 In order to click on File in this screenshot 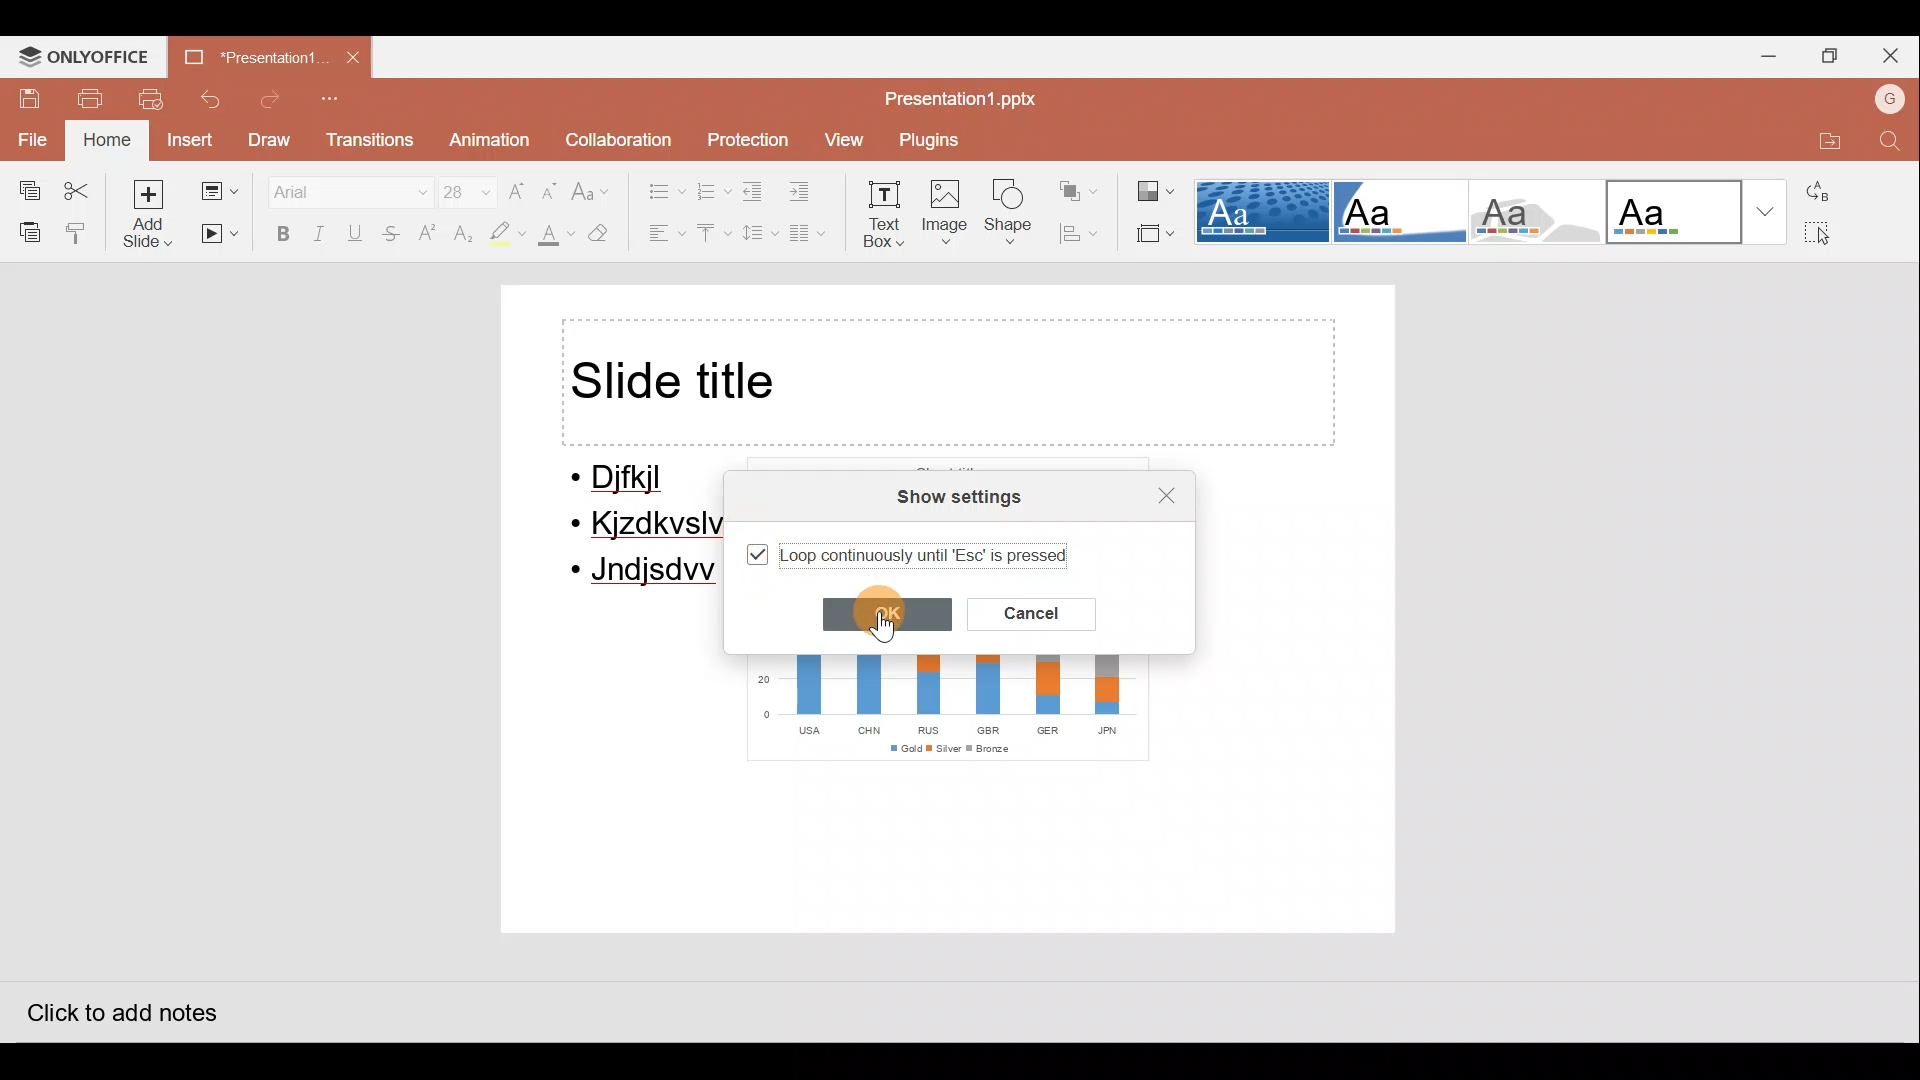, I will do `click(28, 144)`.